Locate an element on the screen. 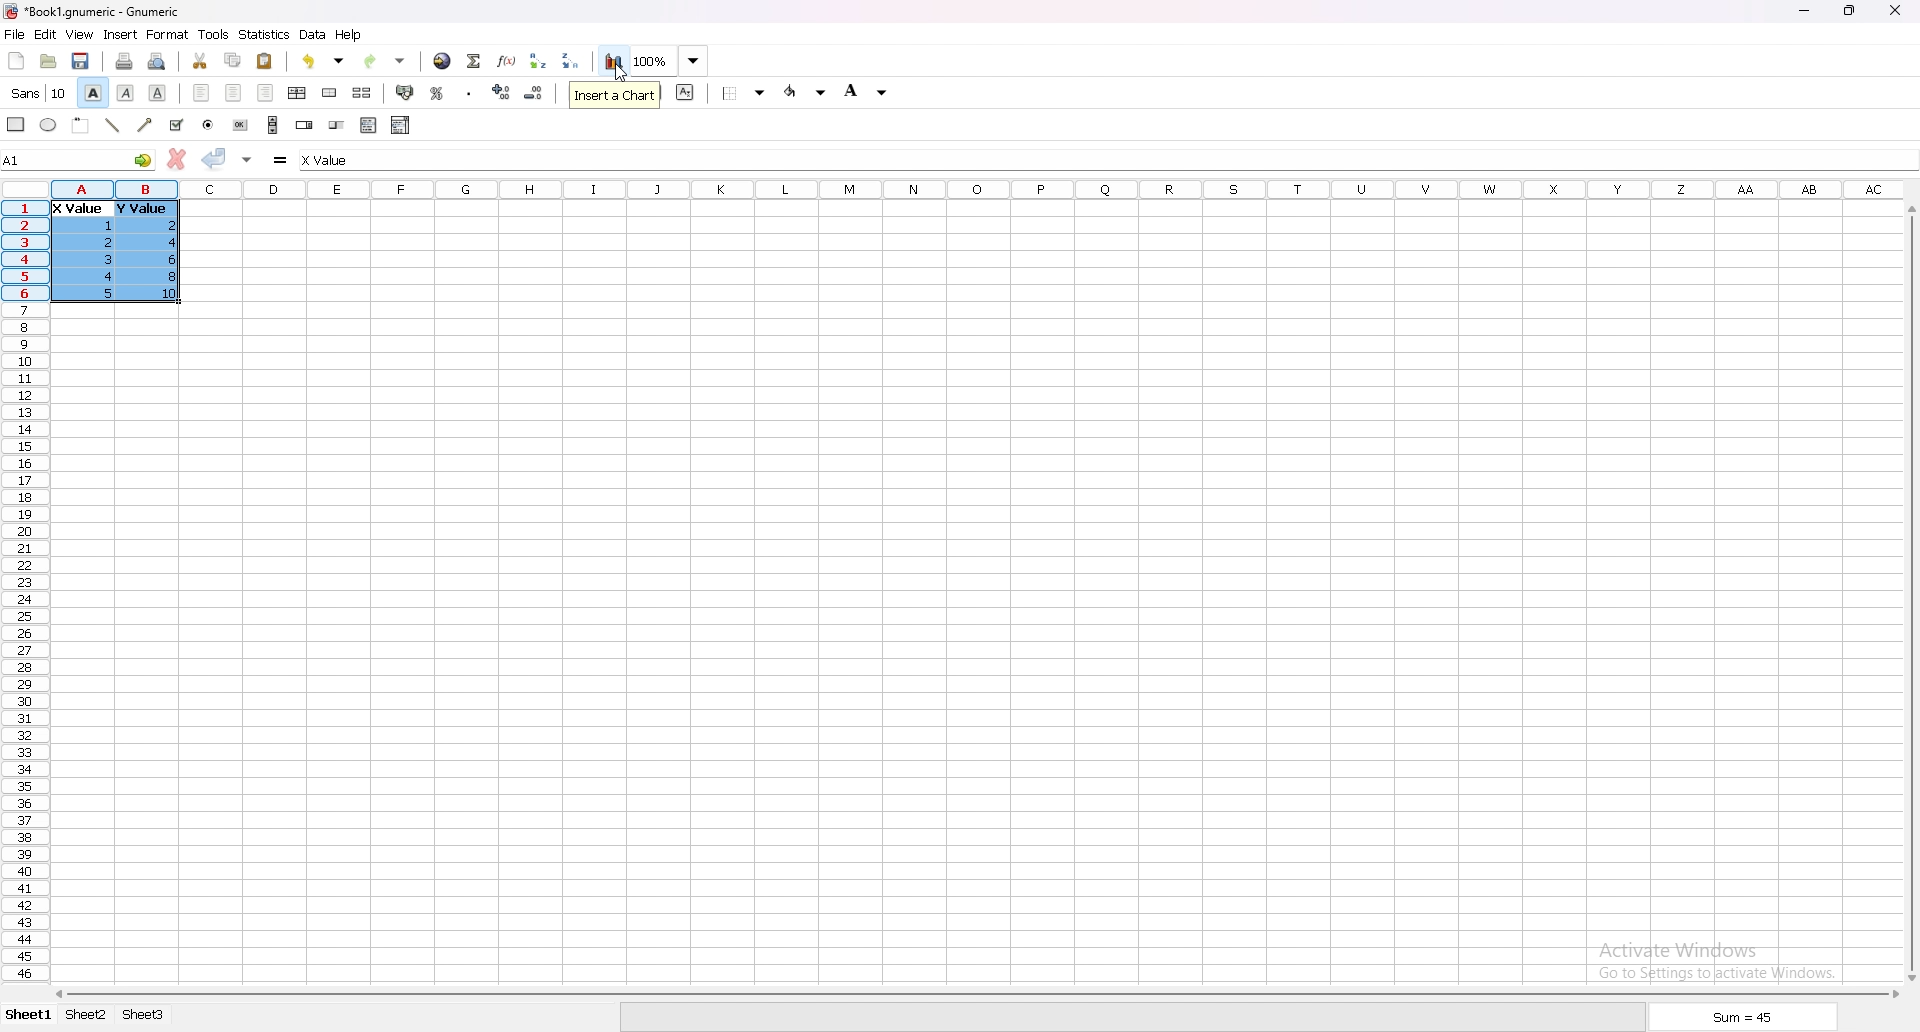 The image size is (1920, 1032). insert is located at coordinates (121, 34).